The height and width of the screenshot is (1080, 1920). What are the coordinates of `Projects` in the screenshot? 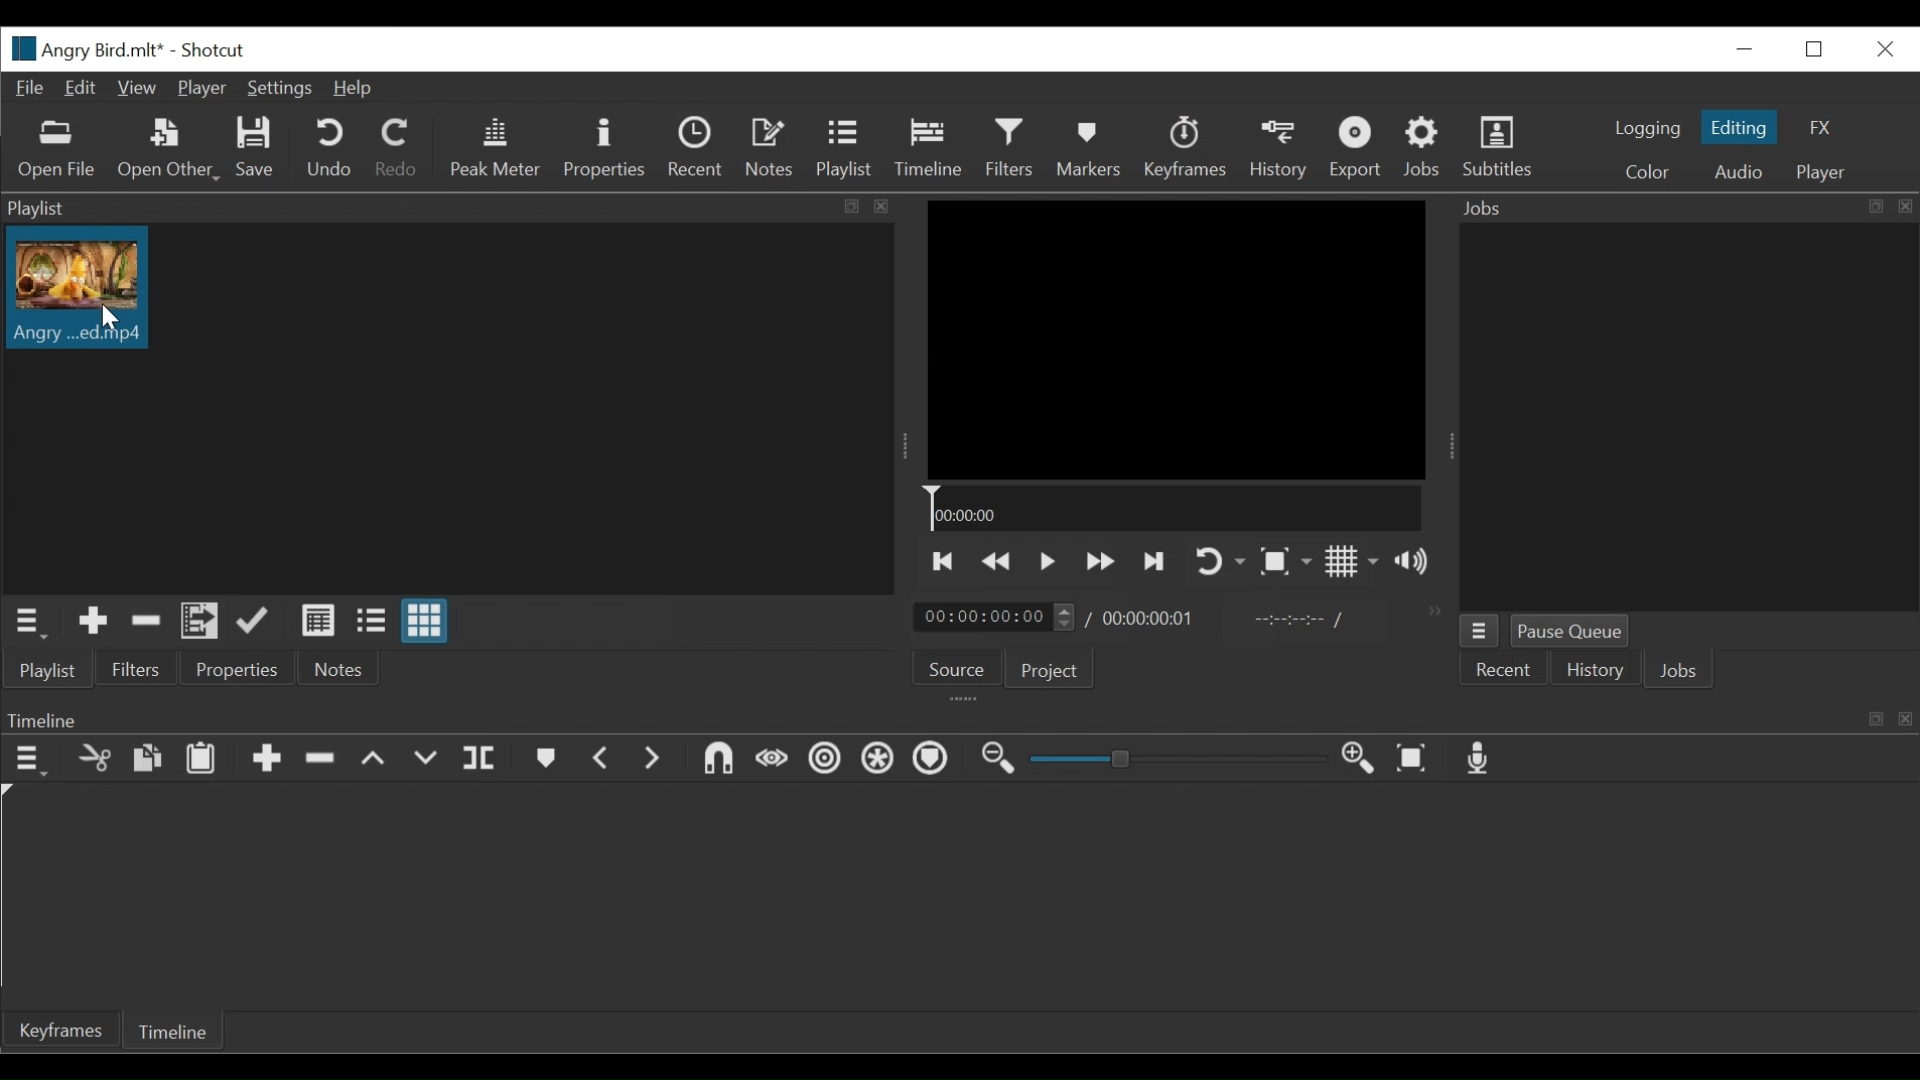 It's located at (1051, 669).